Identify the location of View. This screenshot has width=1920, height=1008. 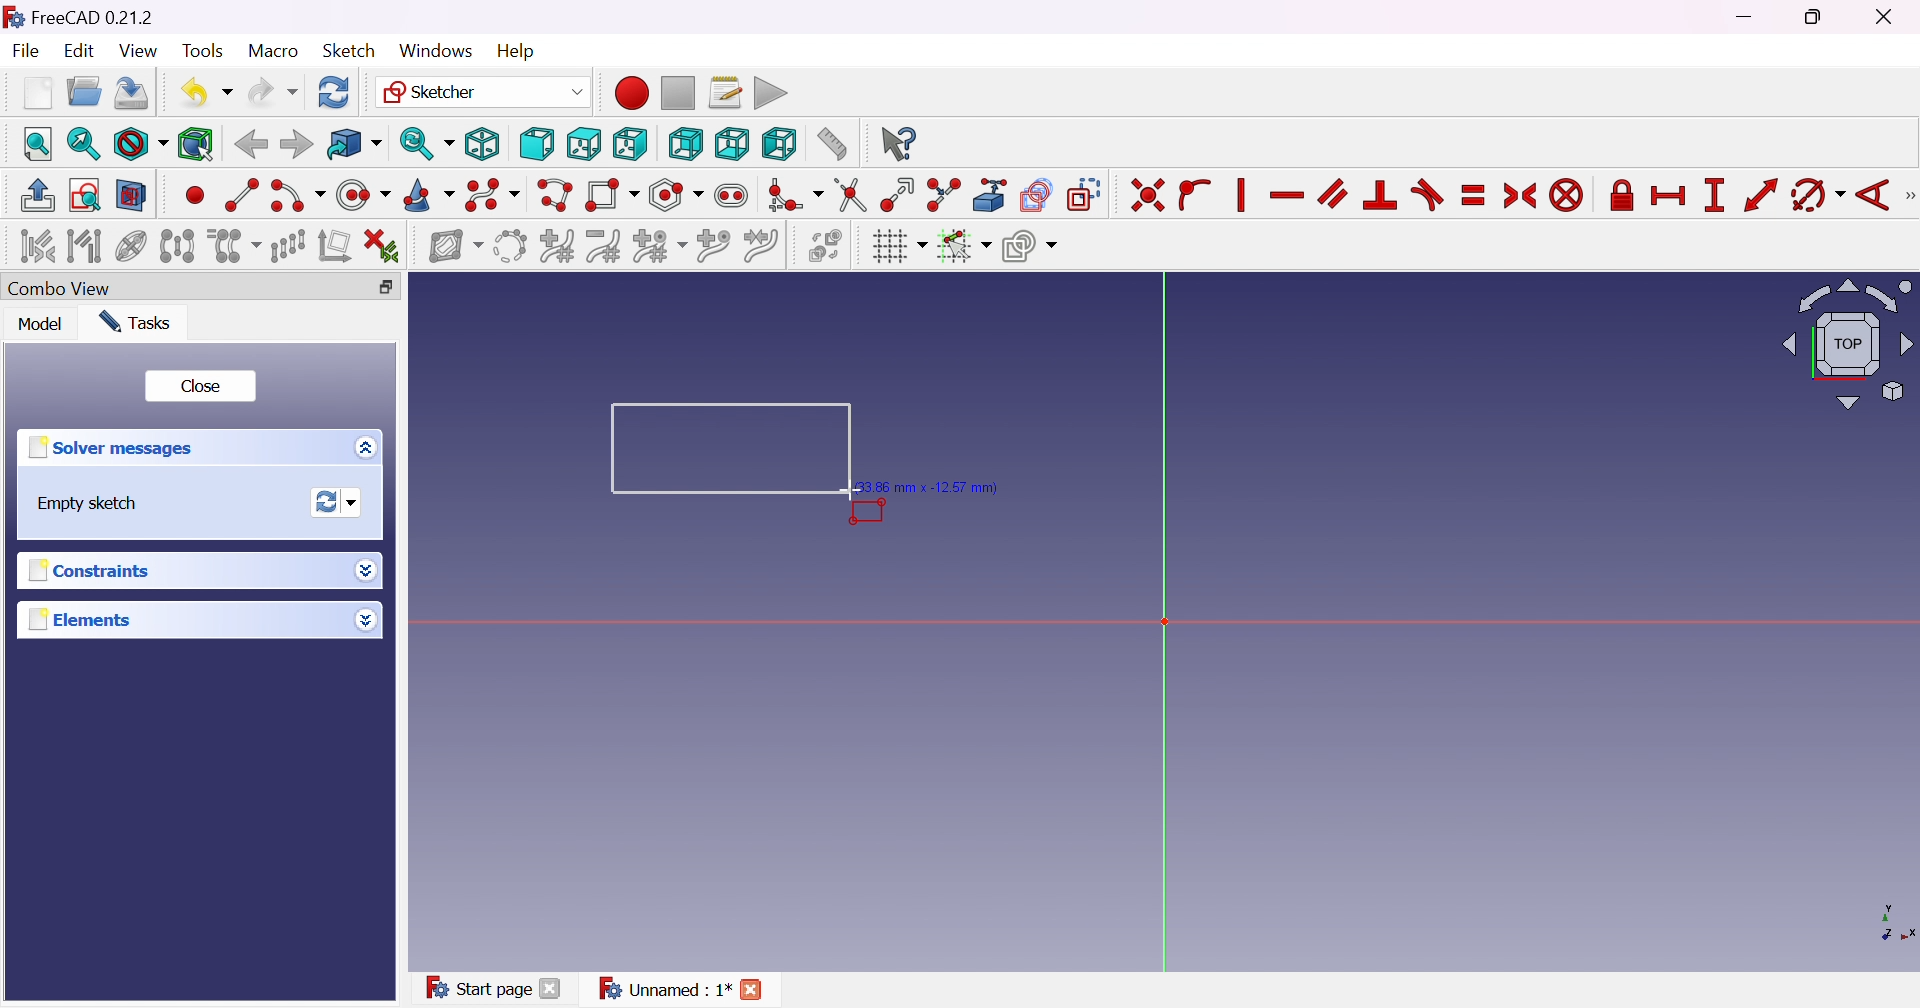
(140, 51).